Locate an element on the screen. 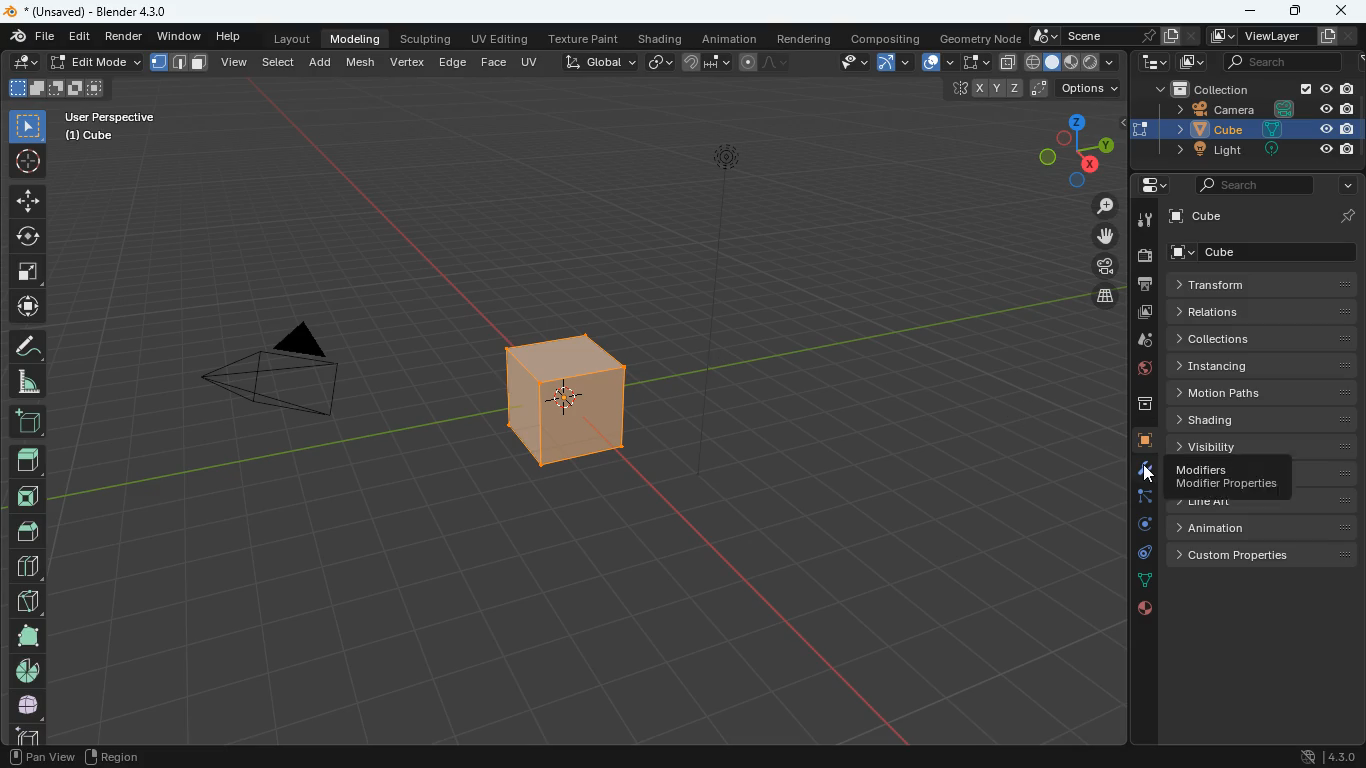 The width and height of the screenshot is (1366, 768). arc is located at coordinates (892, 62).